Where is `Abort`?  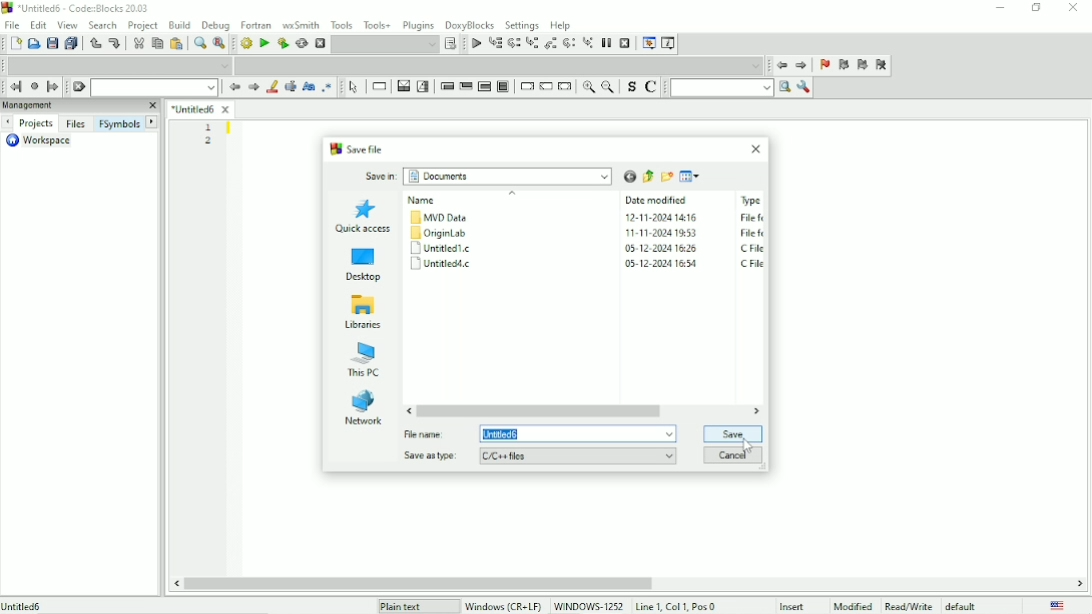
Abort is located at coordinates (319, 44).